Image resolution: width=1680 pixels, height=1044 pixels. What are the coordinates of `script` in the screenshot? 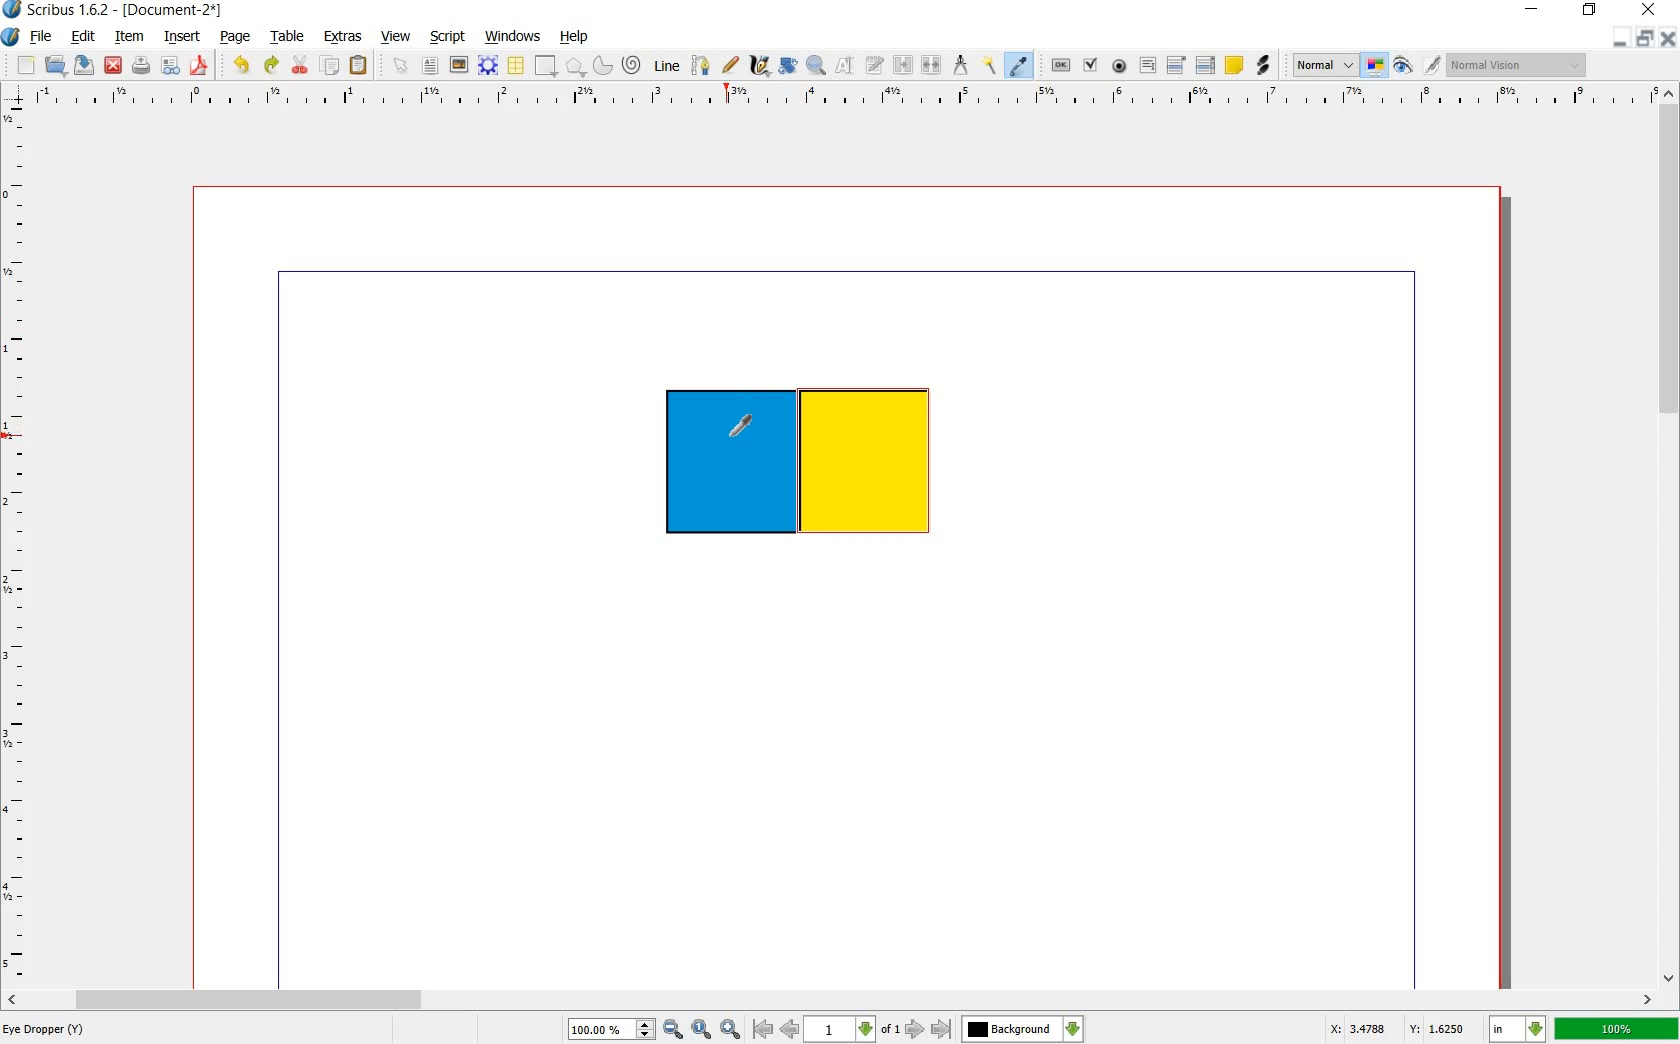 It's located at (449, 37).